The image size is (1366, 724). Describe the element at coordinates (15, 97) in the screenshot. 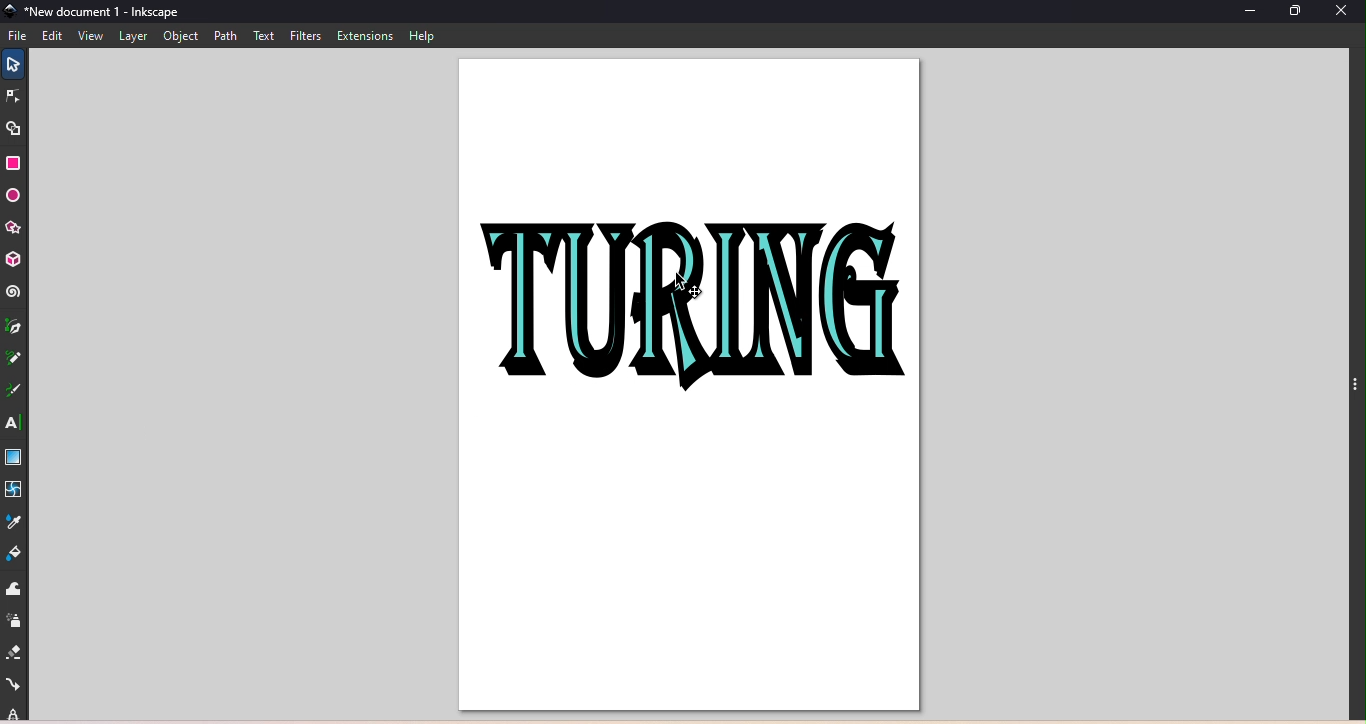

I see `Node tool` at that location.